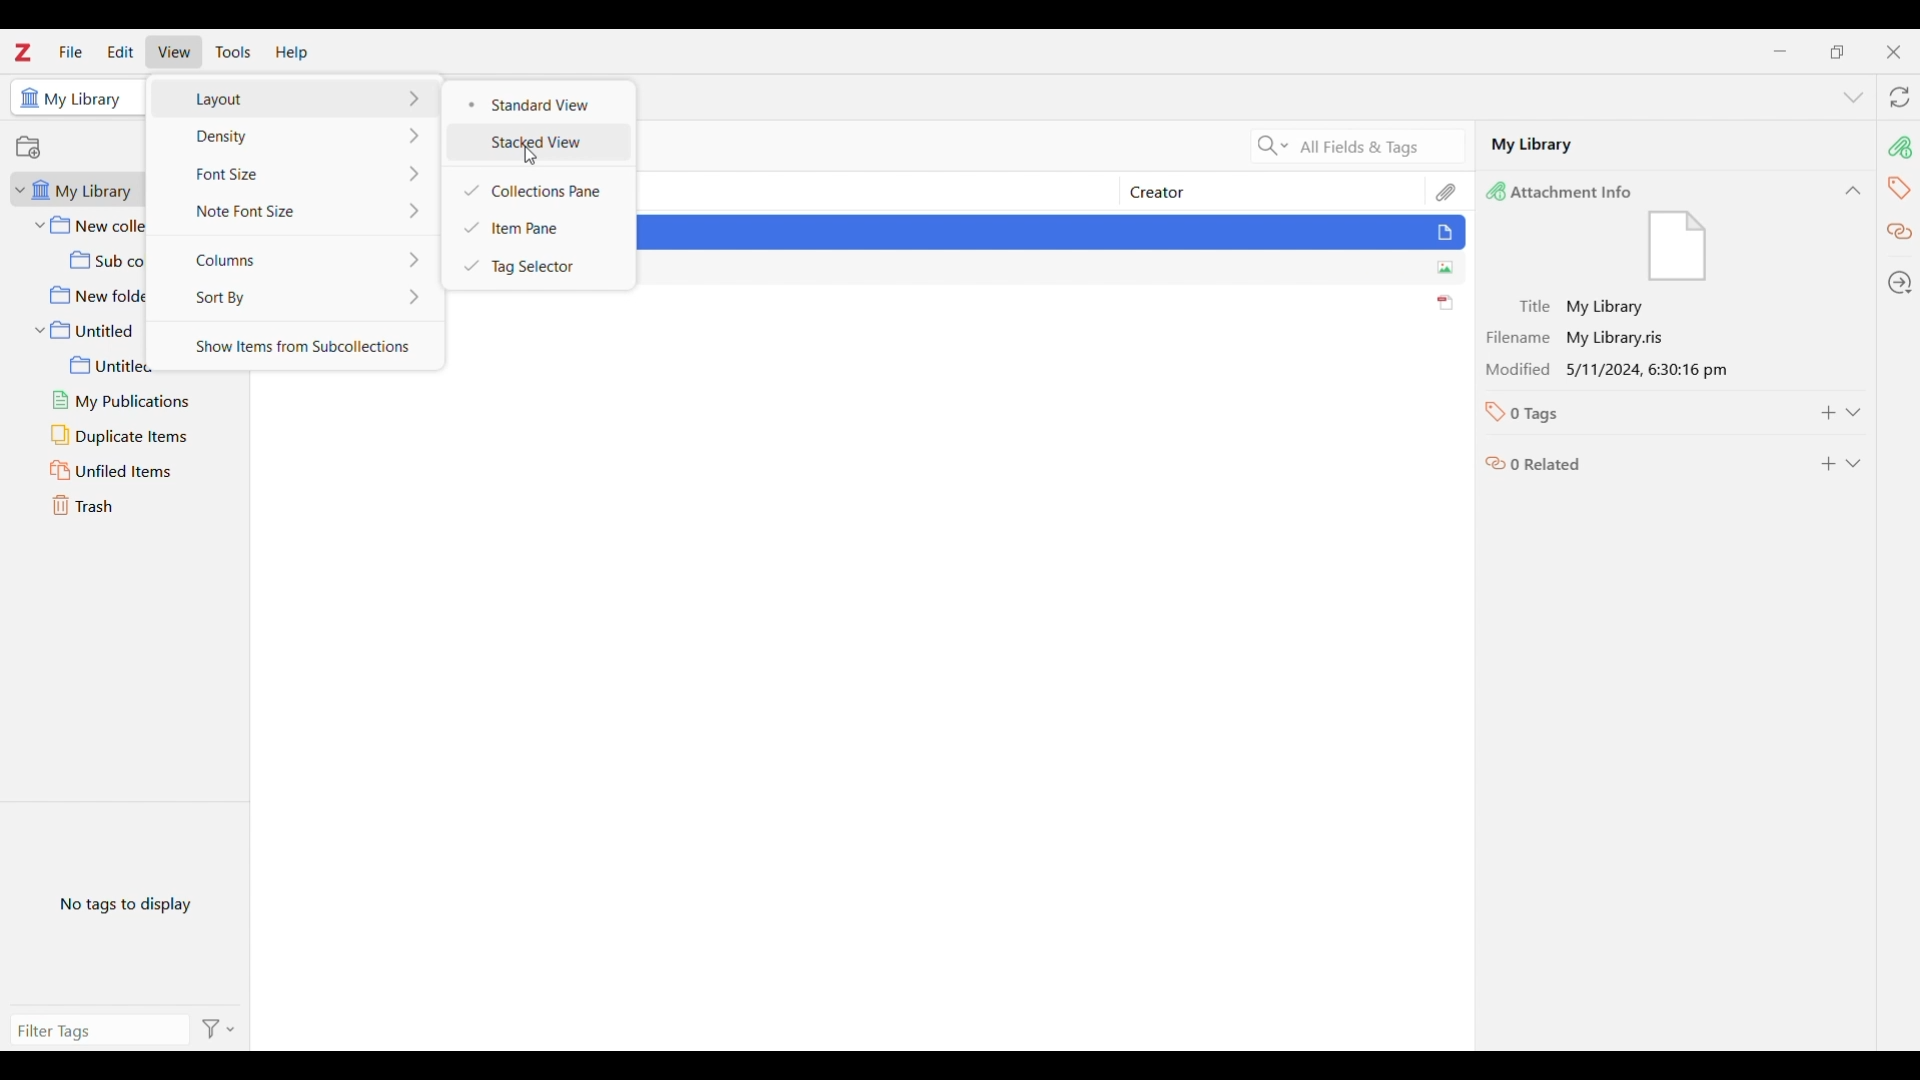 The height and width of the screenshot is (1080, 1920). What do you see at coordinates (234, 52) in the screenshot?
I see `Tools menu` at bounding box center [234, 52].